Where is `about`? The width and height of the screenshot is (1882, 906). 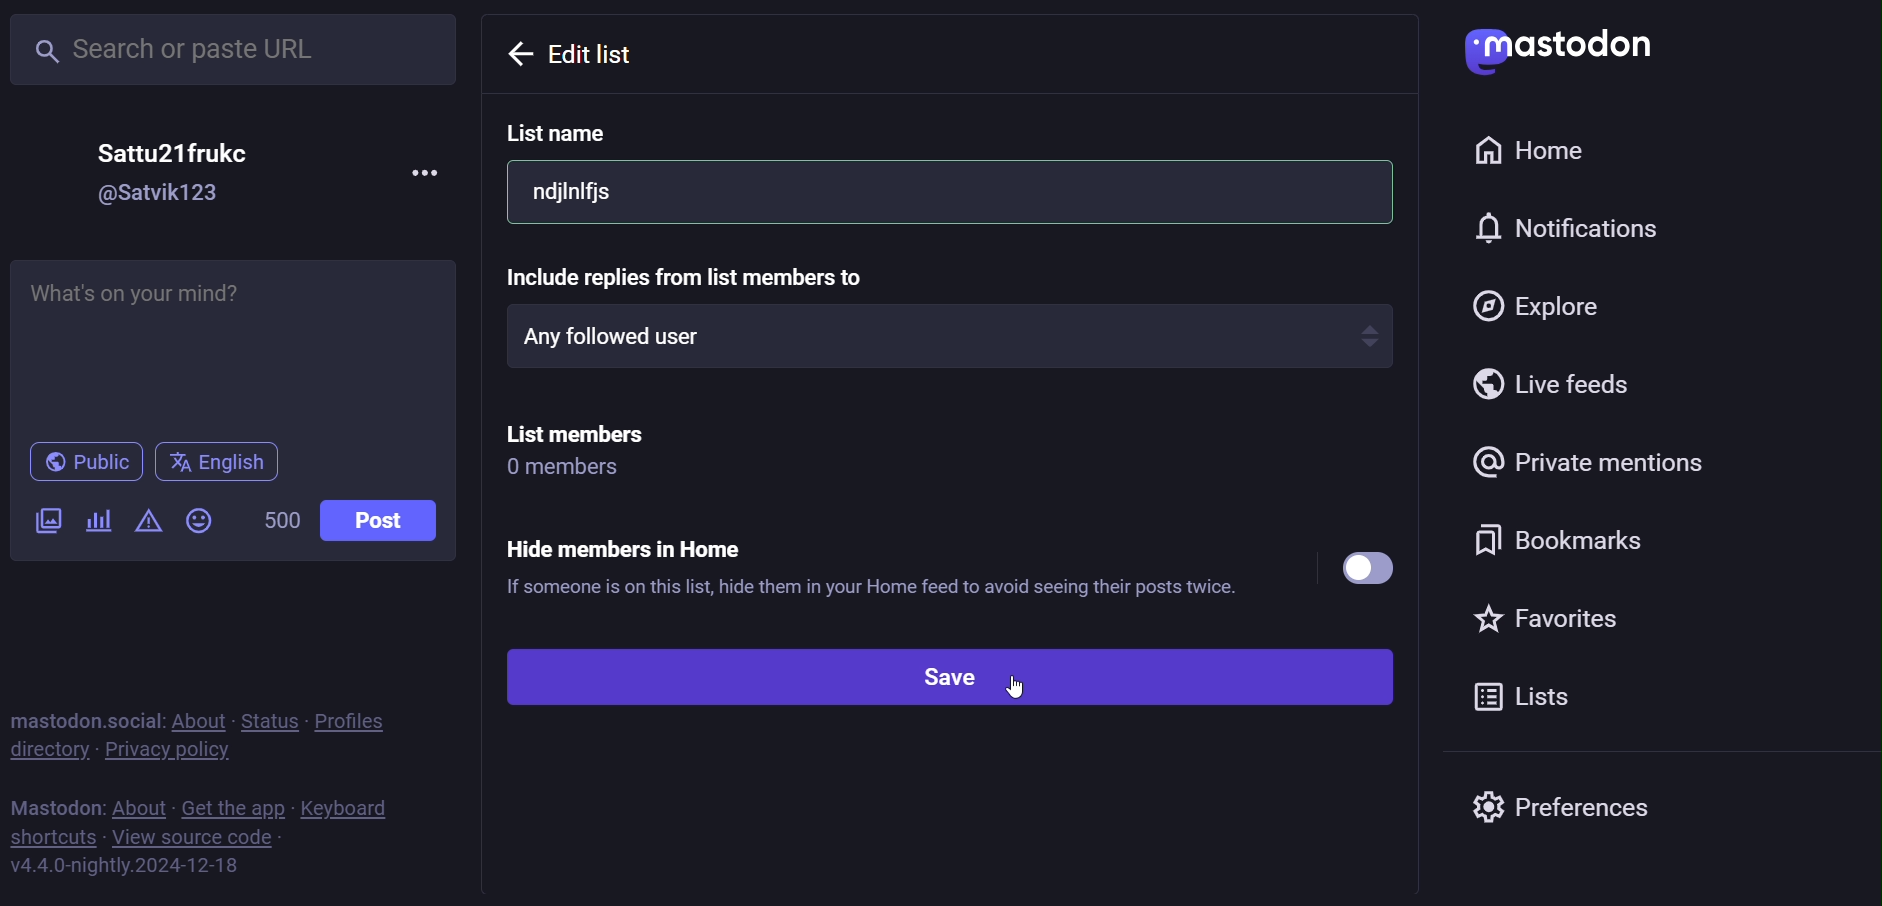 about is located at coordinates (138, 805).